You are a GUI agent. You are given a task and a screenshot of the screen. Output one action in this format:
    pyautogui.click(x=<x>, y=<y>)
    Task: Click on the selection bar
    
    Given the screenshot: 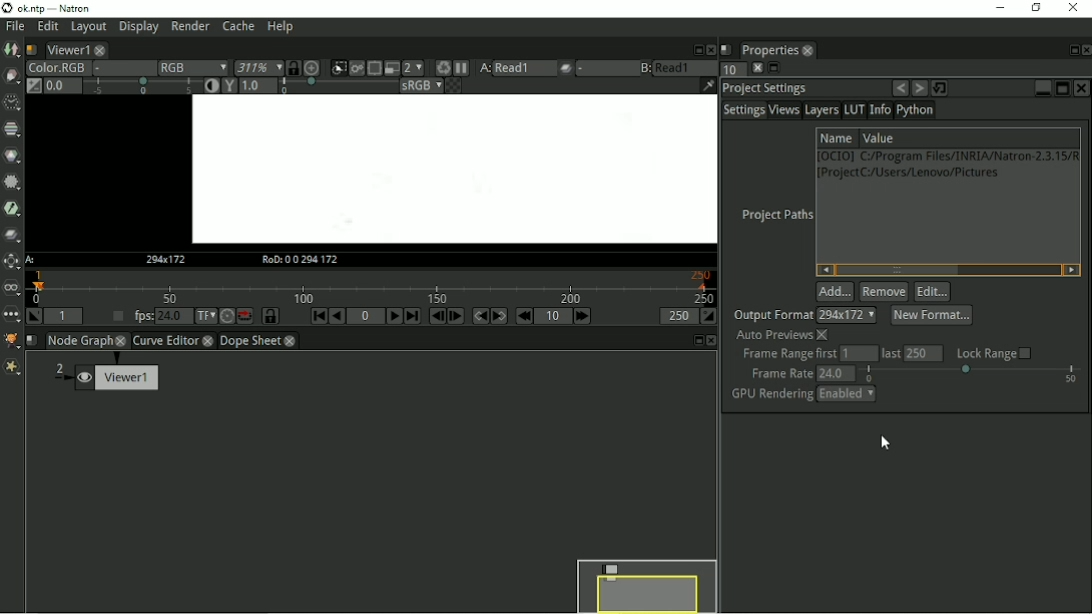 What is the action you would take?
    pyautogui.click(x=337, y=86)
    